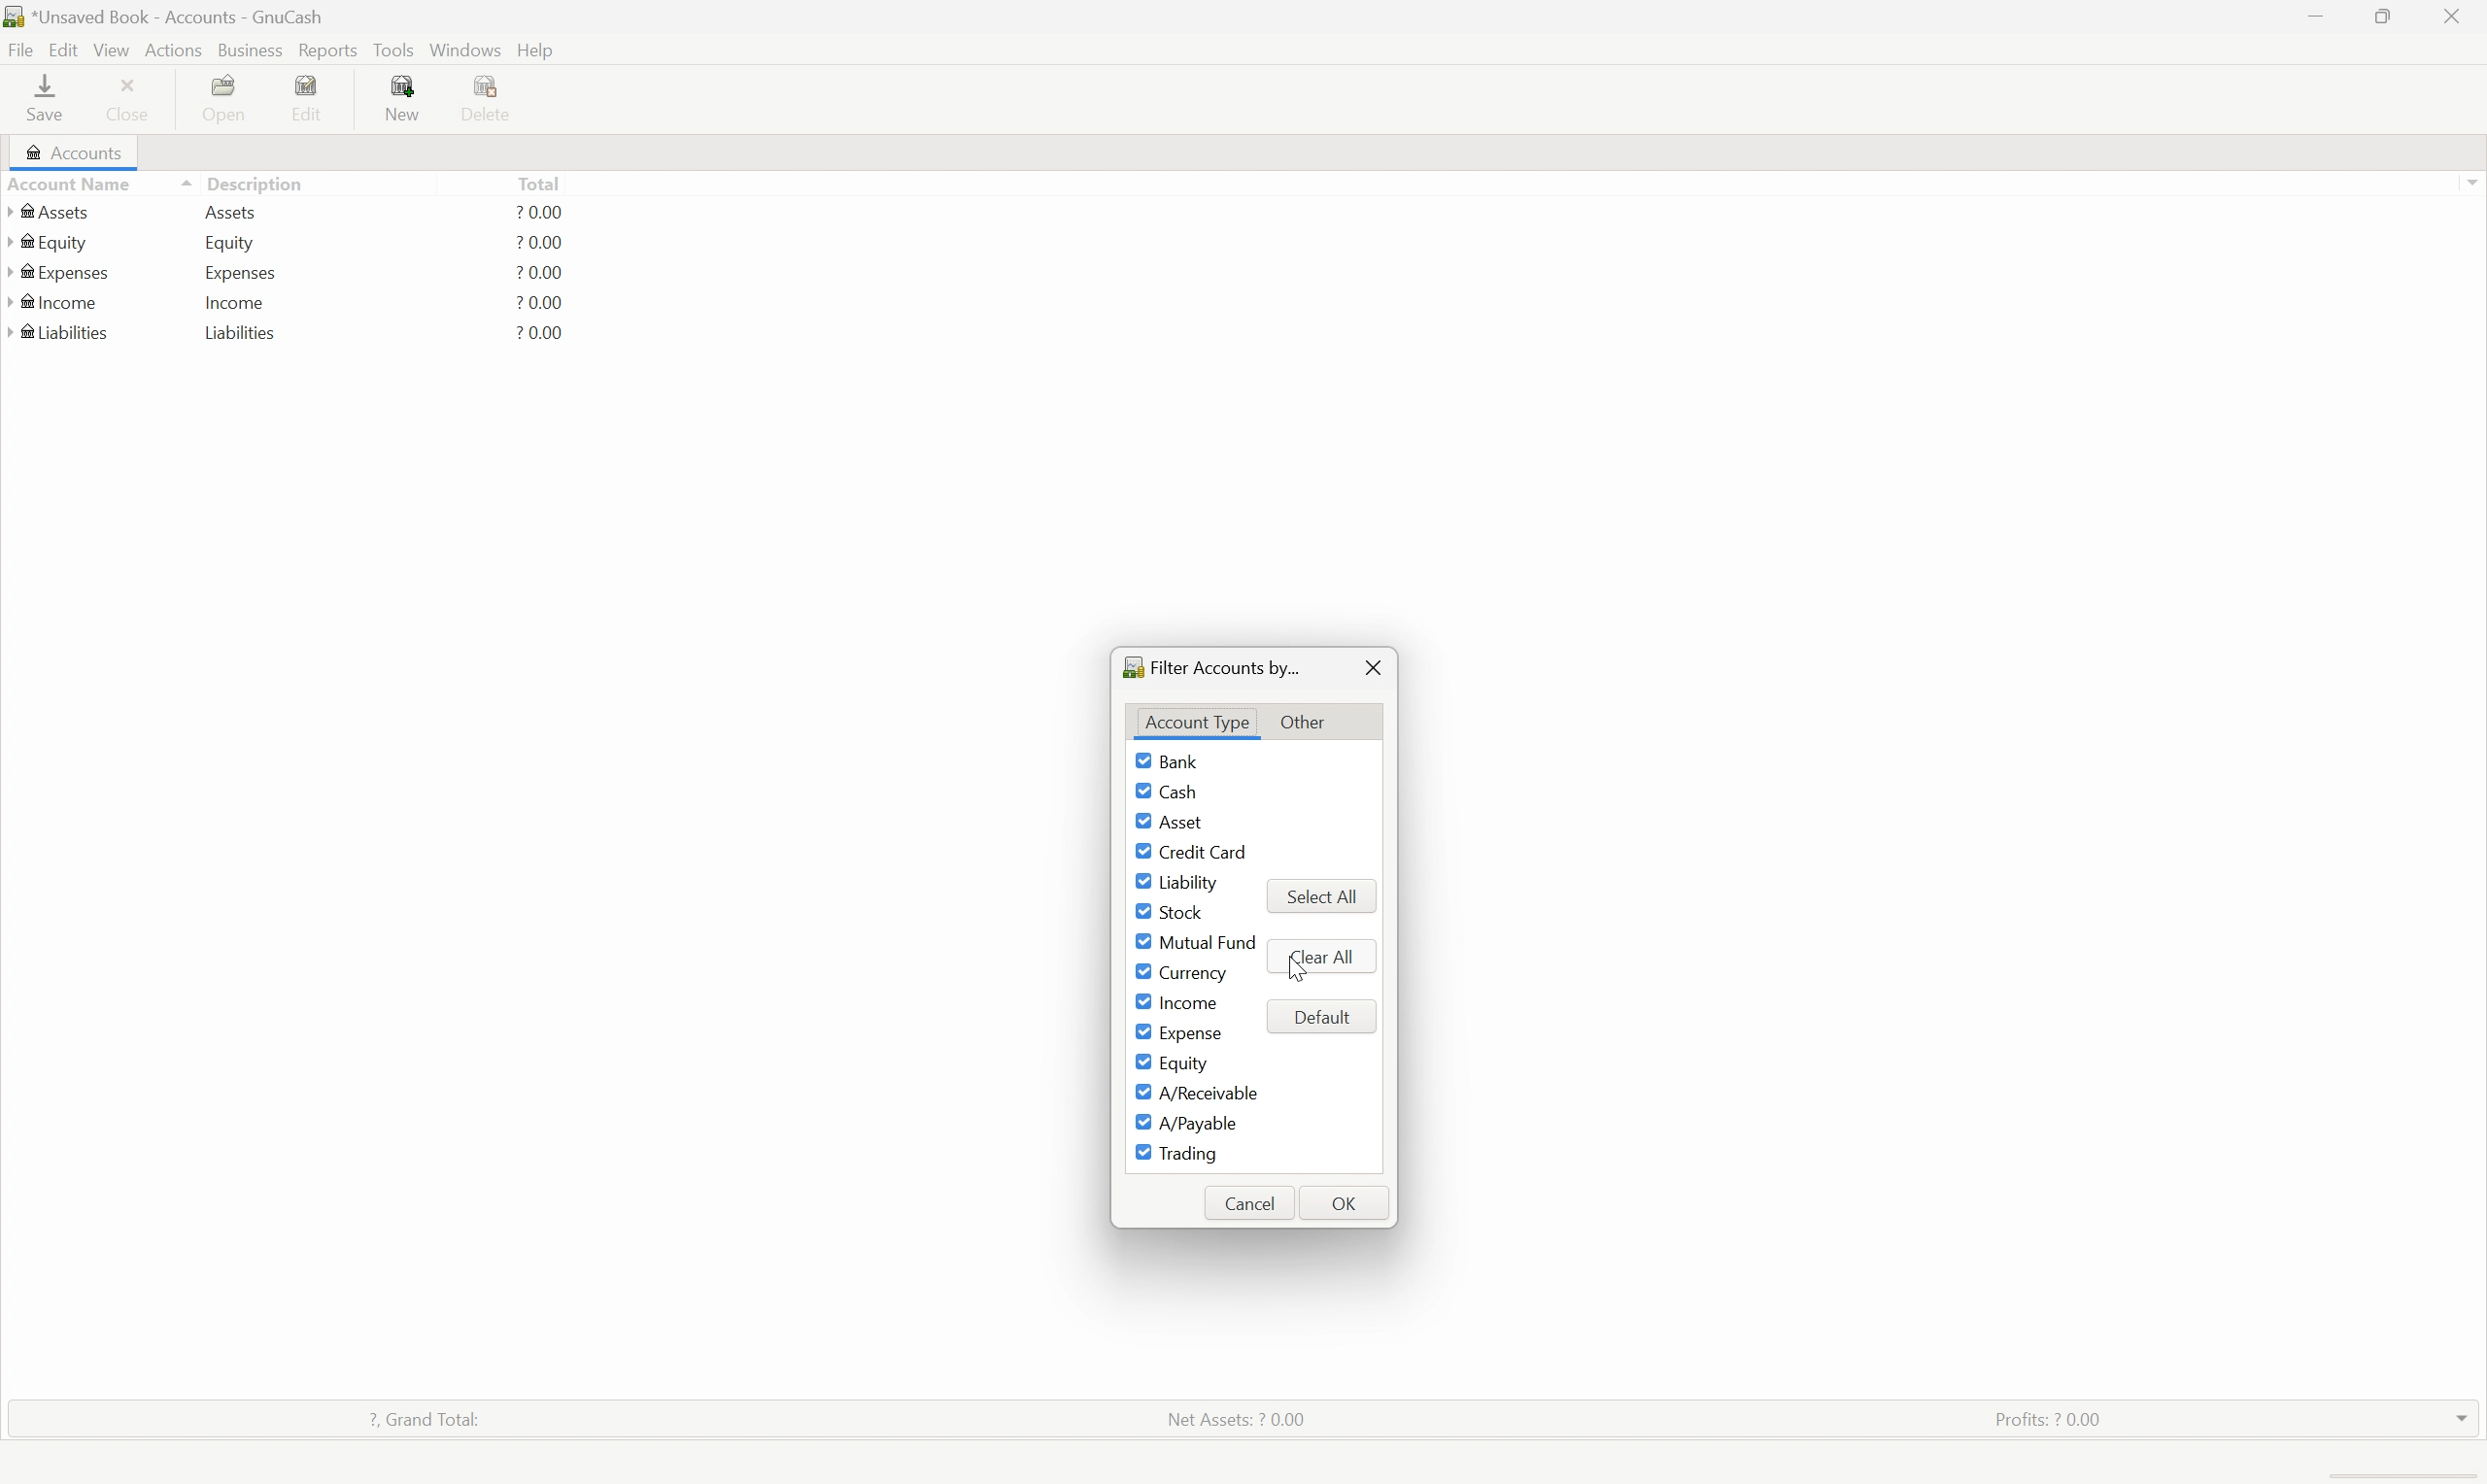  I want to click on mouse pointer, so click(1301, 973).